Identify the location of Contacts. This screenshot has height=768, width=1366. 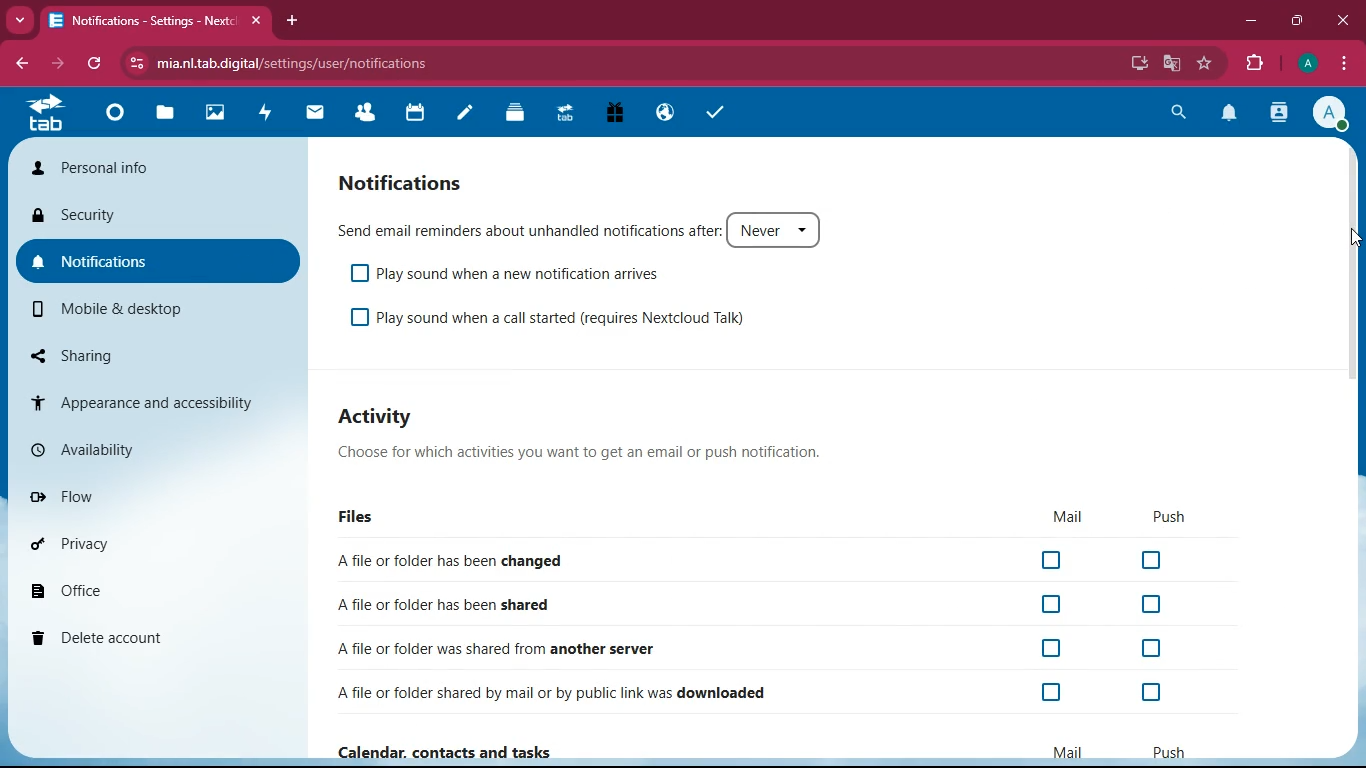
(367, 113).